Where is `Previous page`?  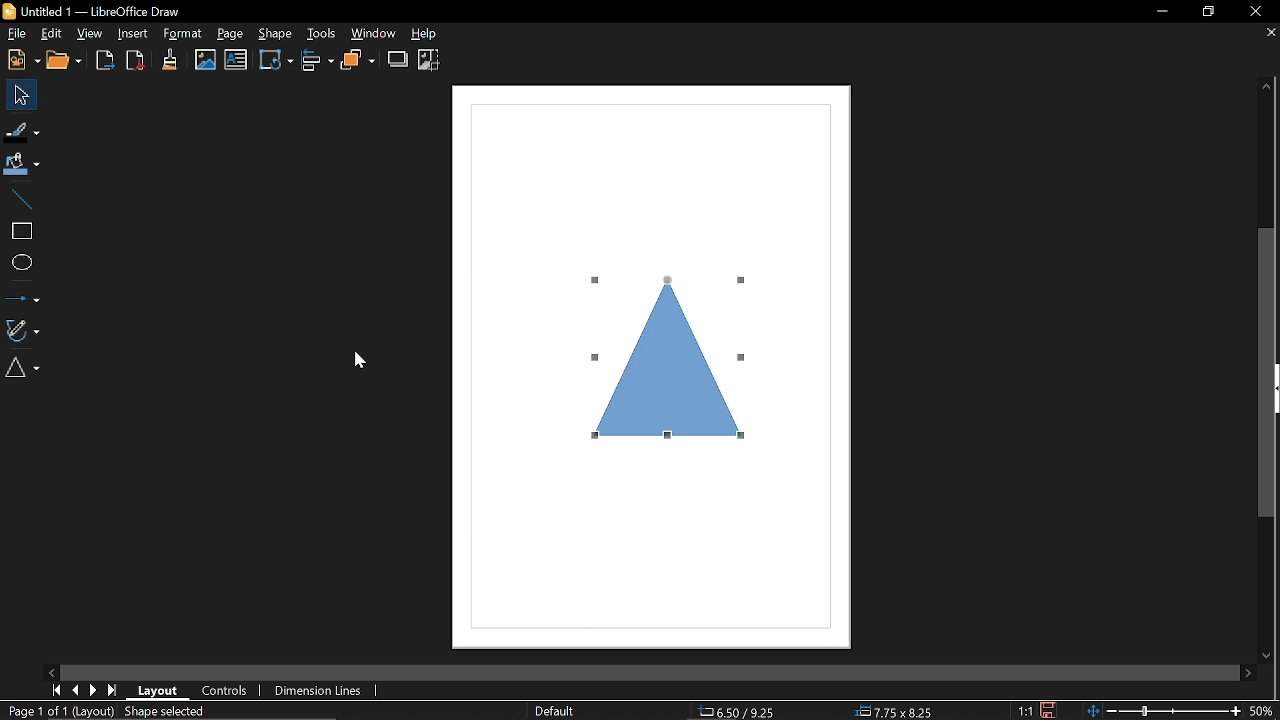 Previous page is located at coordinates (75, 691).